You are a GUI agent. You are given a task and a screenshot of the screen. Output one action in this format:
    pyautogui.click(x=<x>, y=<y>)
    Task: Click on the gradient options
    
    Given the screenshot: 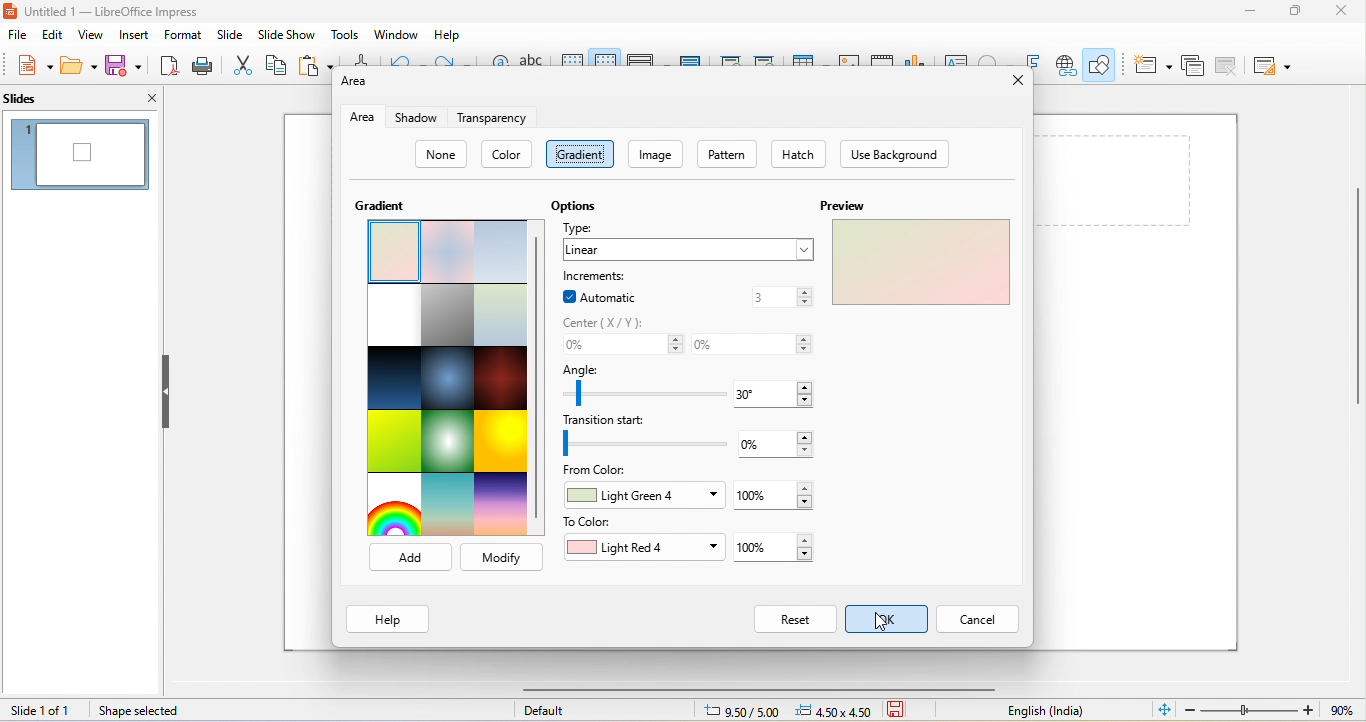 What is the action you would take?
    pyautogui.click(x=447, y=379)
    